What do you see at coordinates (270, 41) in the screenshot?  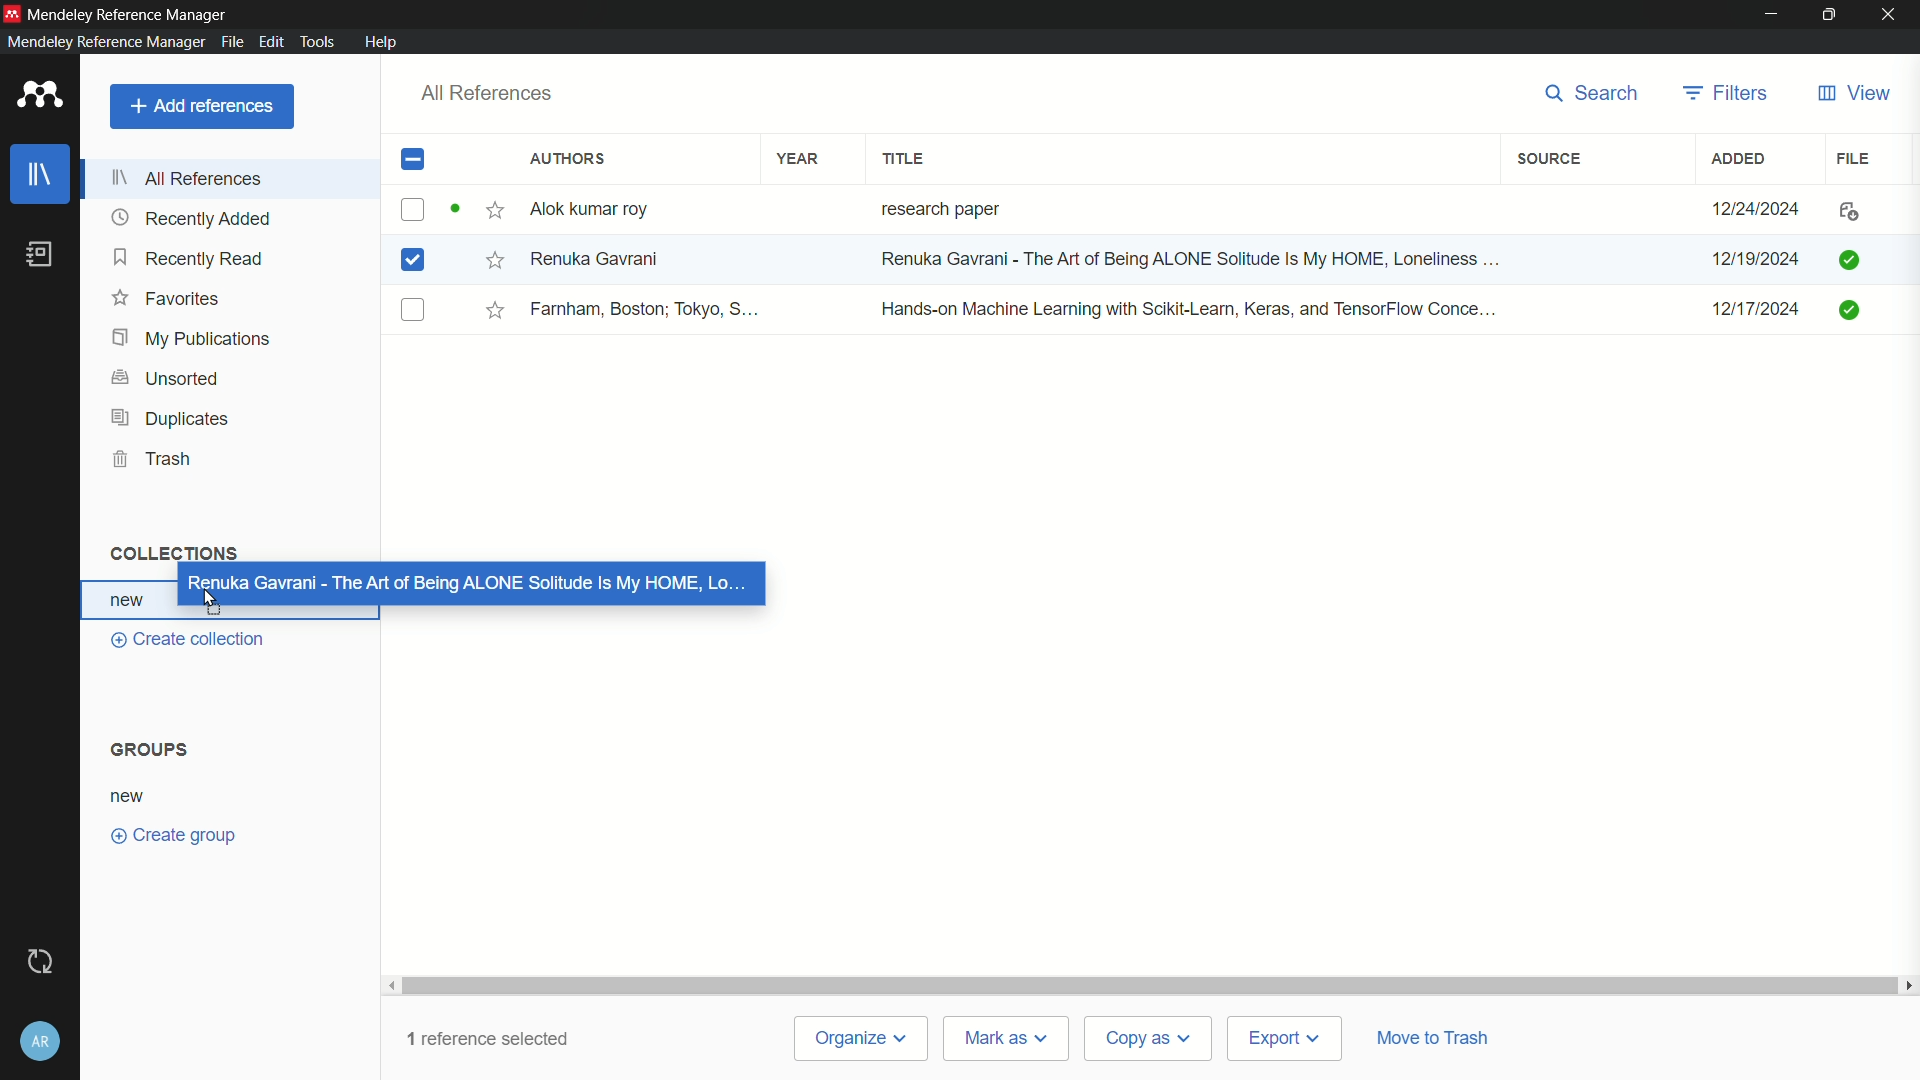 I see `edit menu` at bounding box center [270, 41].